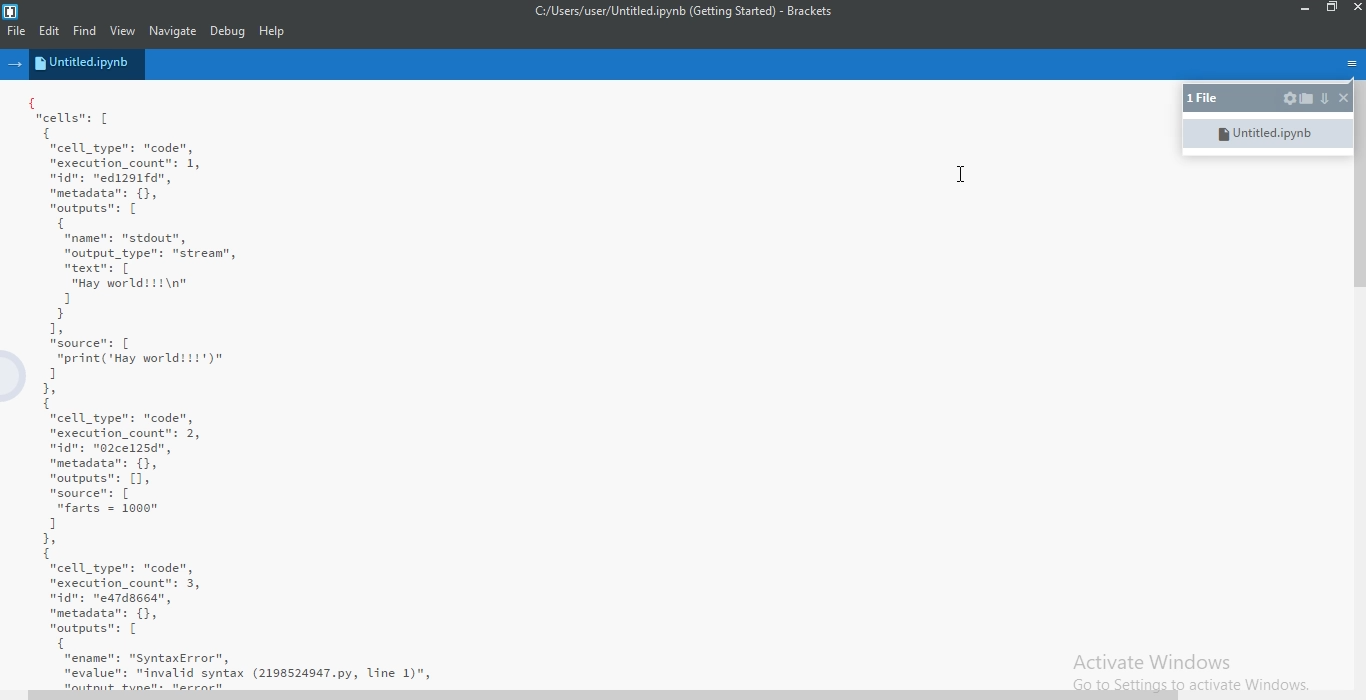 This screenshot has width=1366, height=700. I want to click on Debug, so click(228, 32).